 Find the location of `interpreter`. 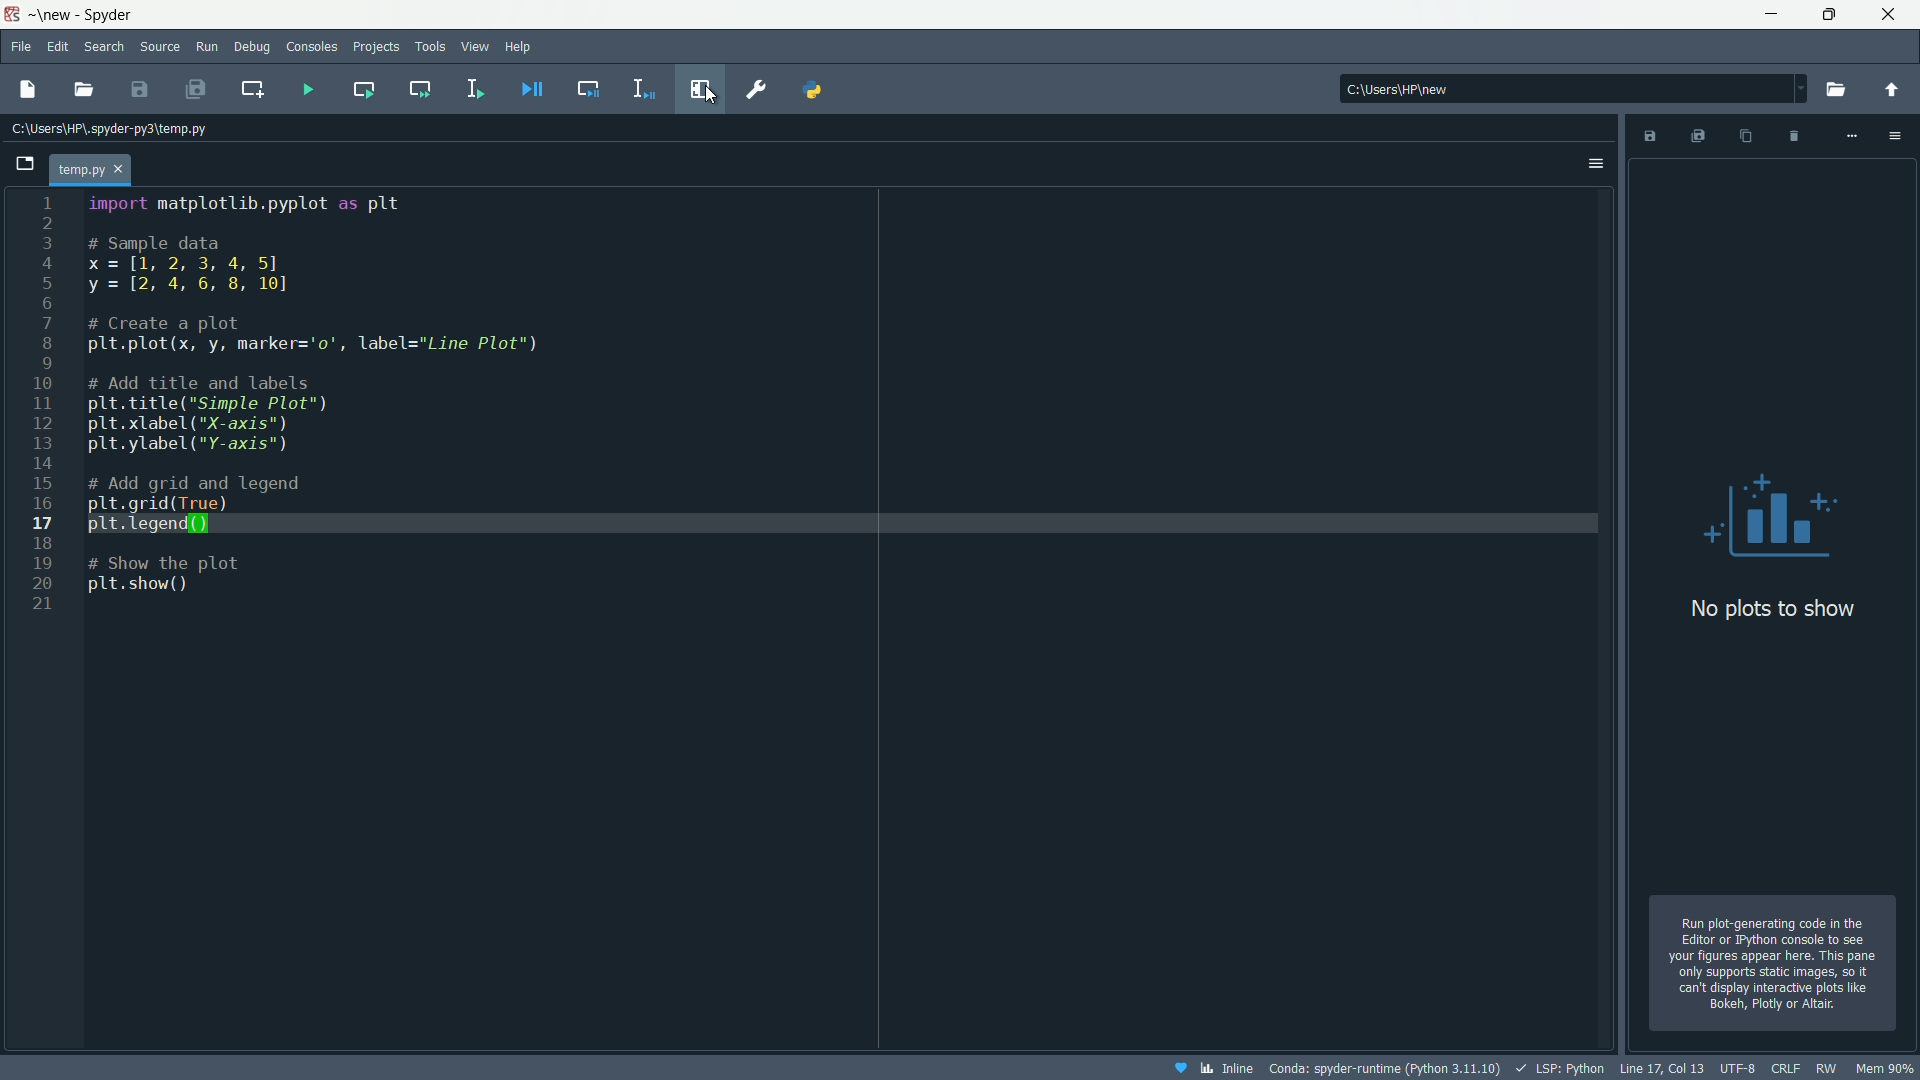

interpreter is located at coordinates (1382, 1069).